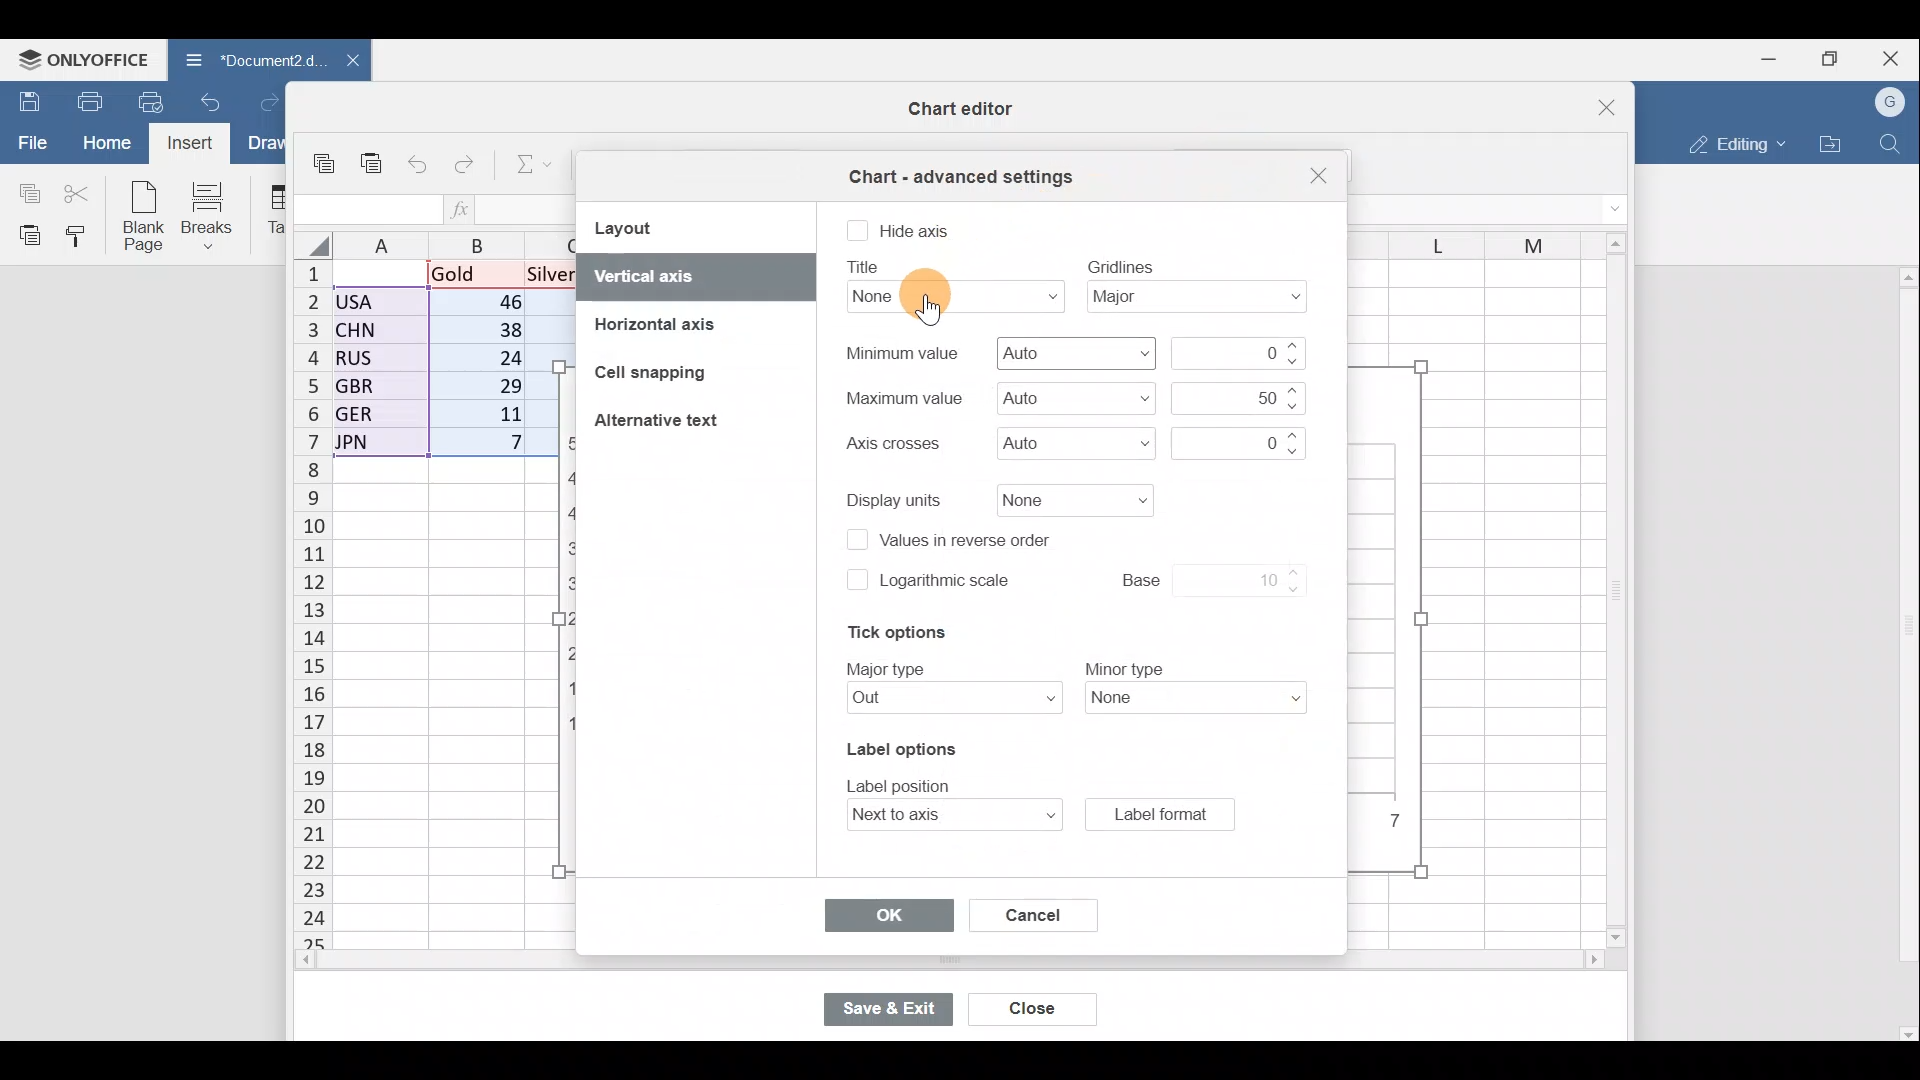 This screenshot has width=1920, height=1080. What do you see at coordinates (1079, 351) in the screenshot?
I see `Minimum value` at bounding box center [1079, 351].